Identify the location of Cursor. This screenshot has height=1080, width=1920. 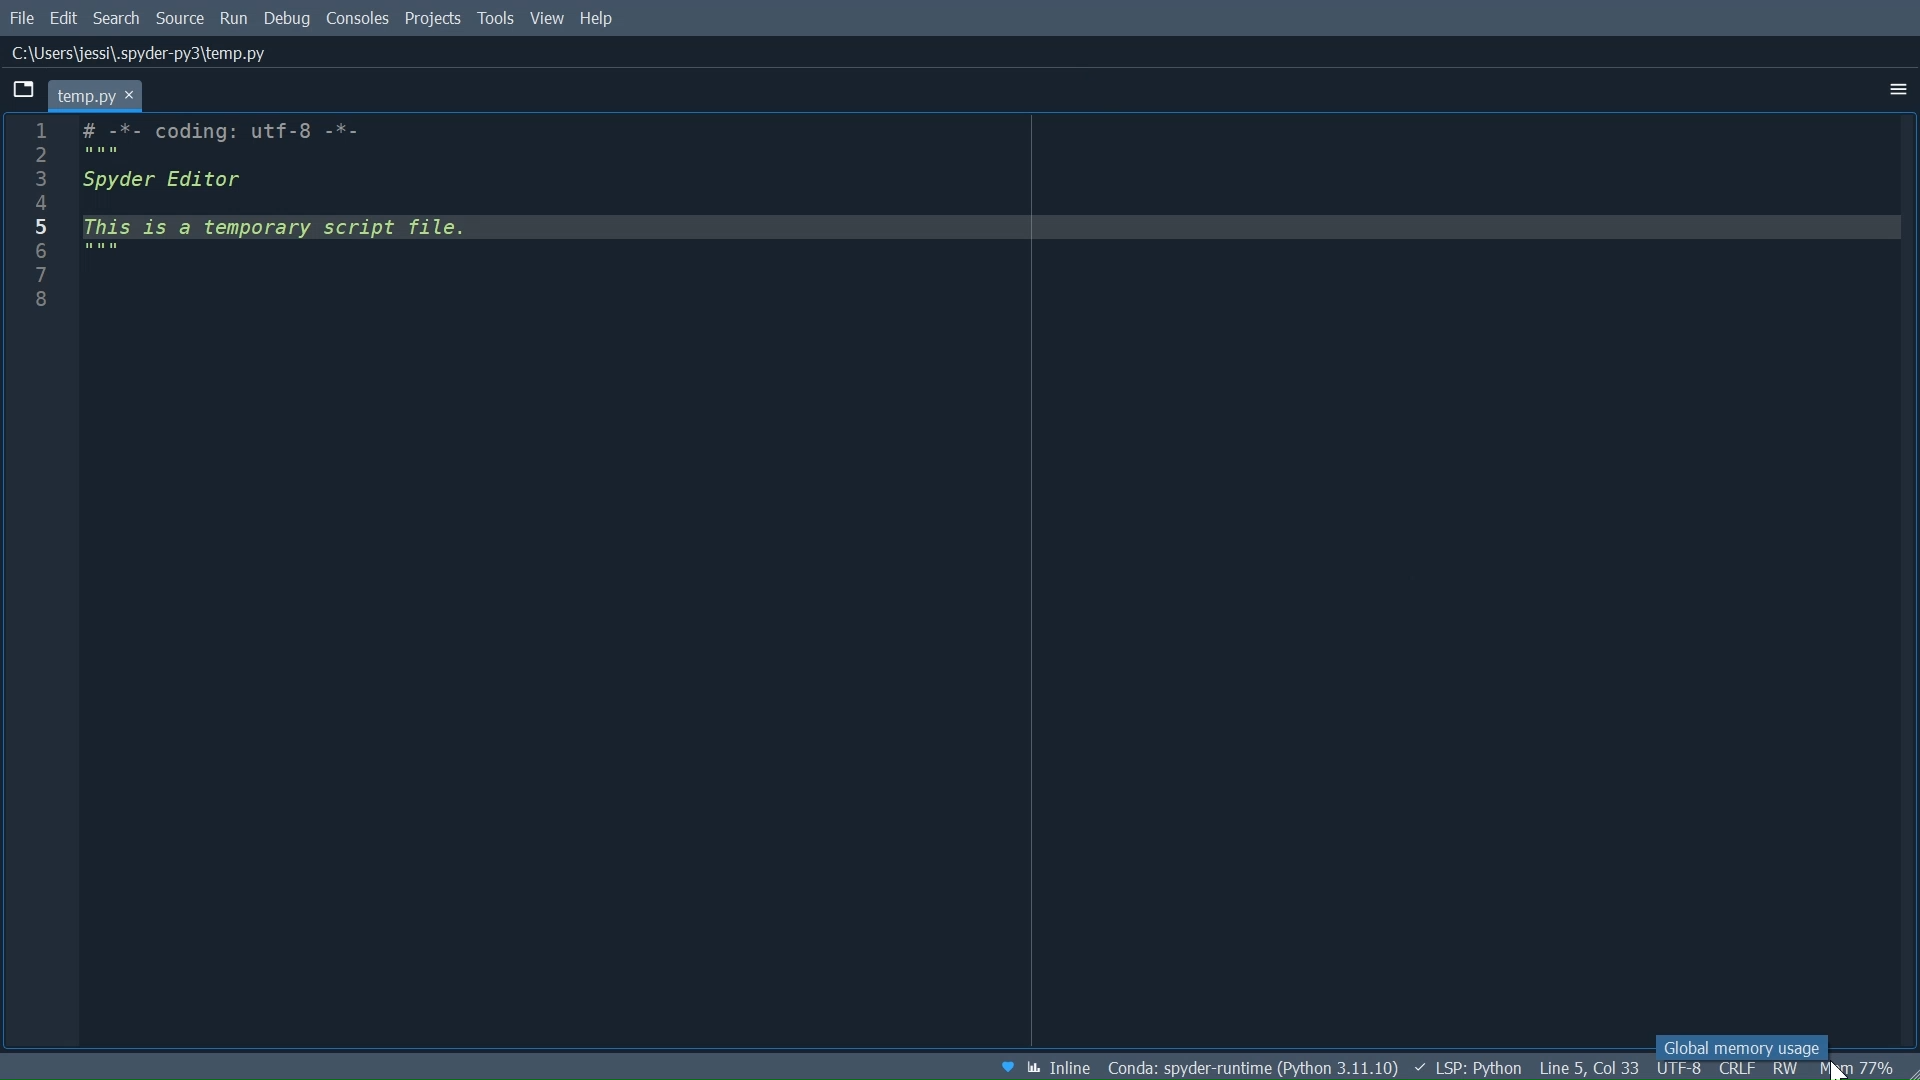
(1834, 1071).